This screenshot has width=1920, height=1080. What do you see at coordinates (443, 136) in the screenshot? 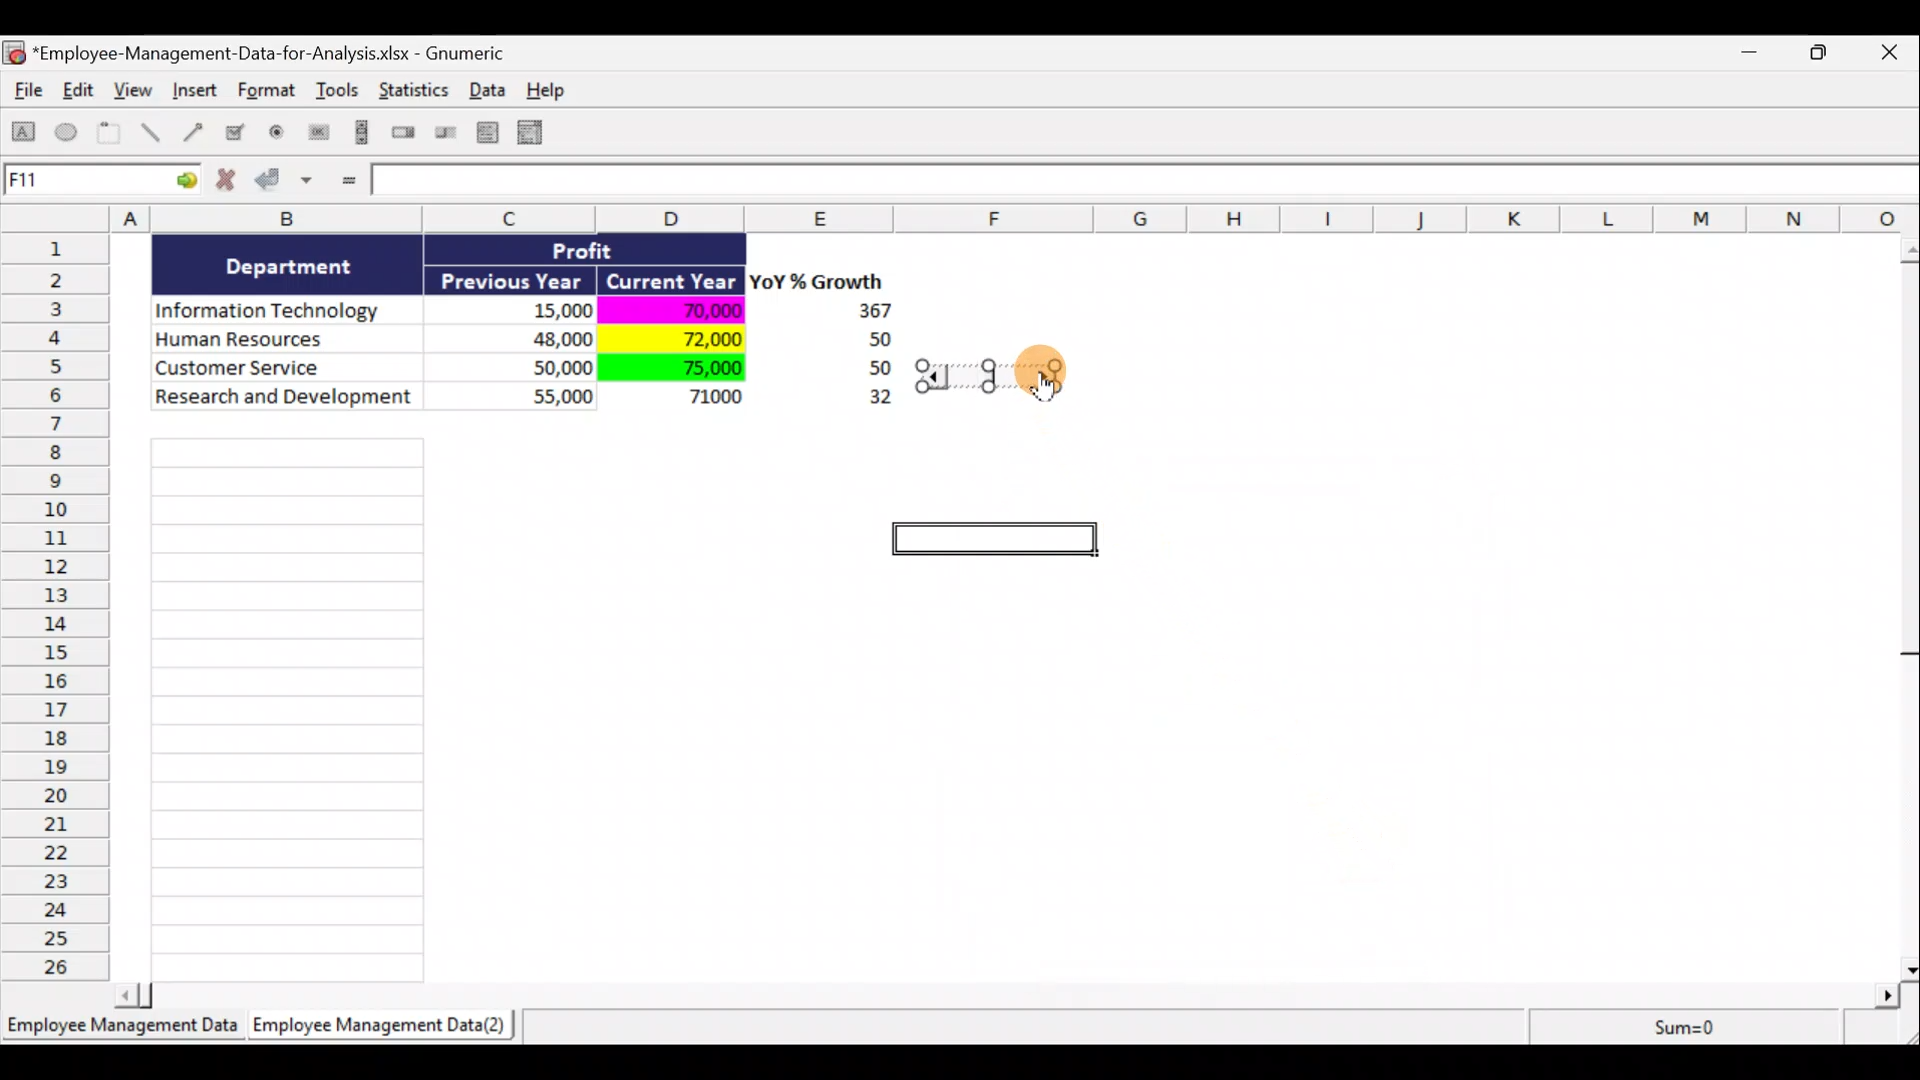
I see `Create a slider` at bounding box center [443, 136].